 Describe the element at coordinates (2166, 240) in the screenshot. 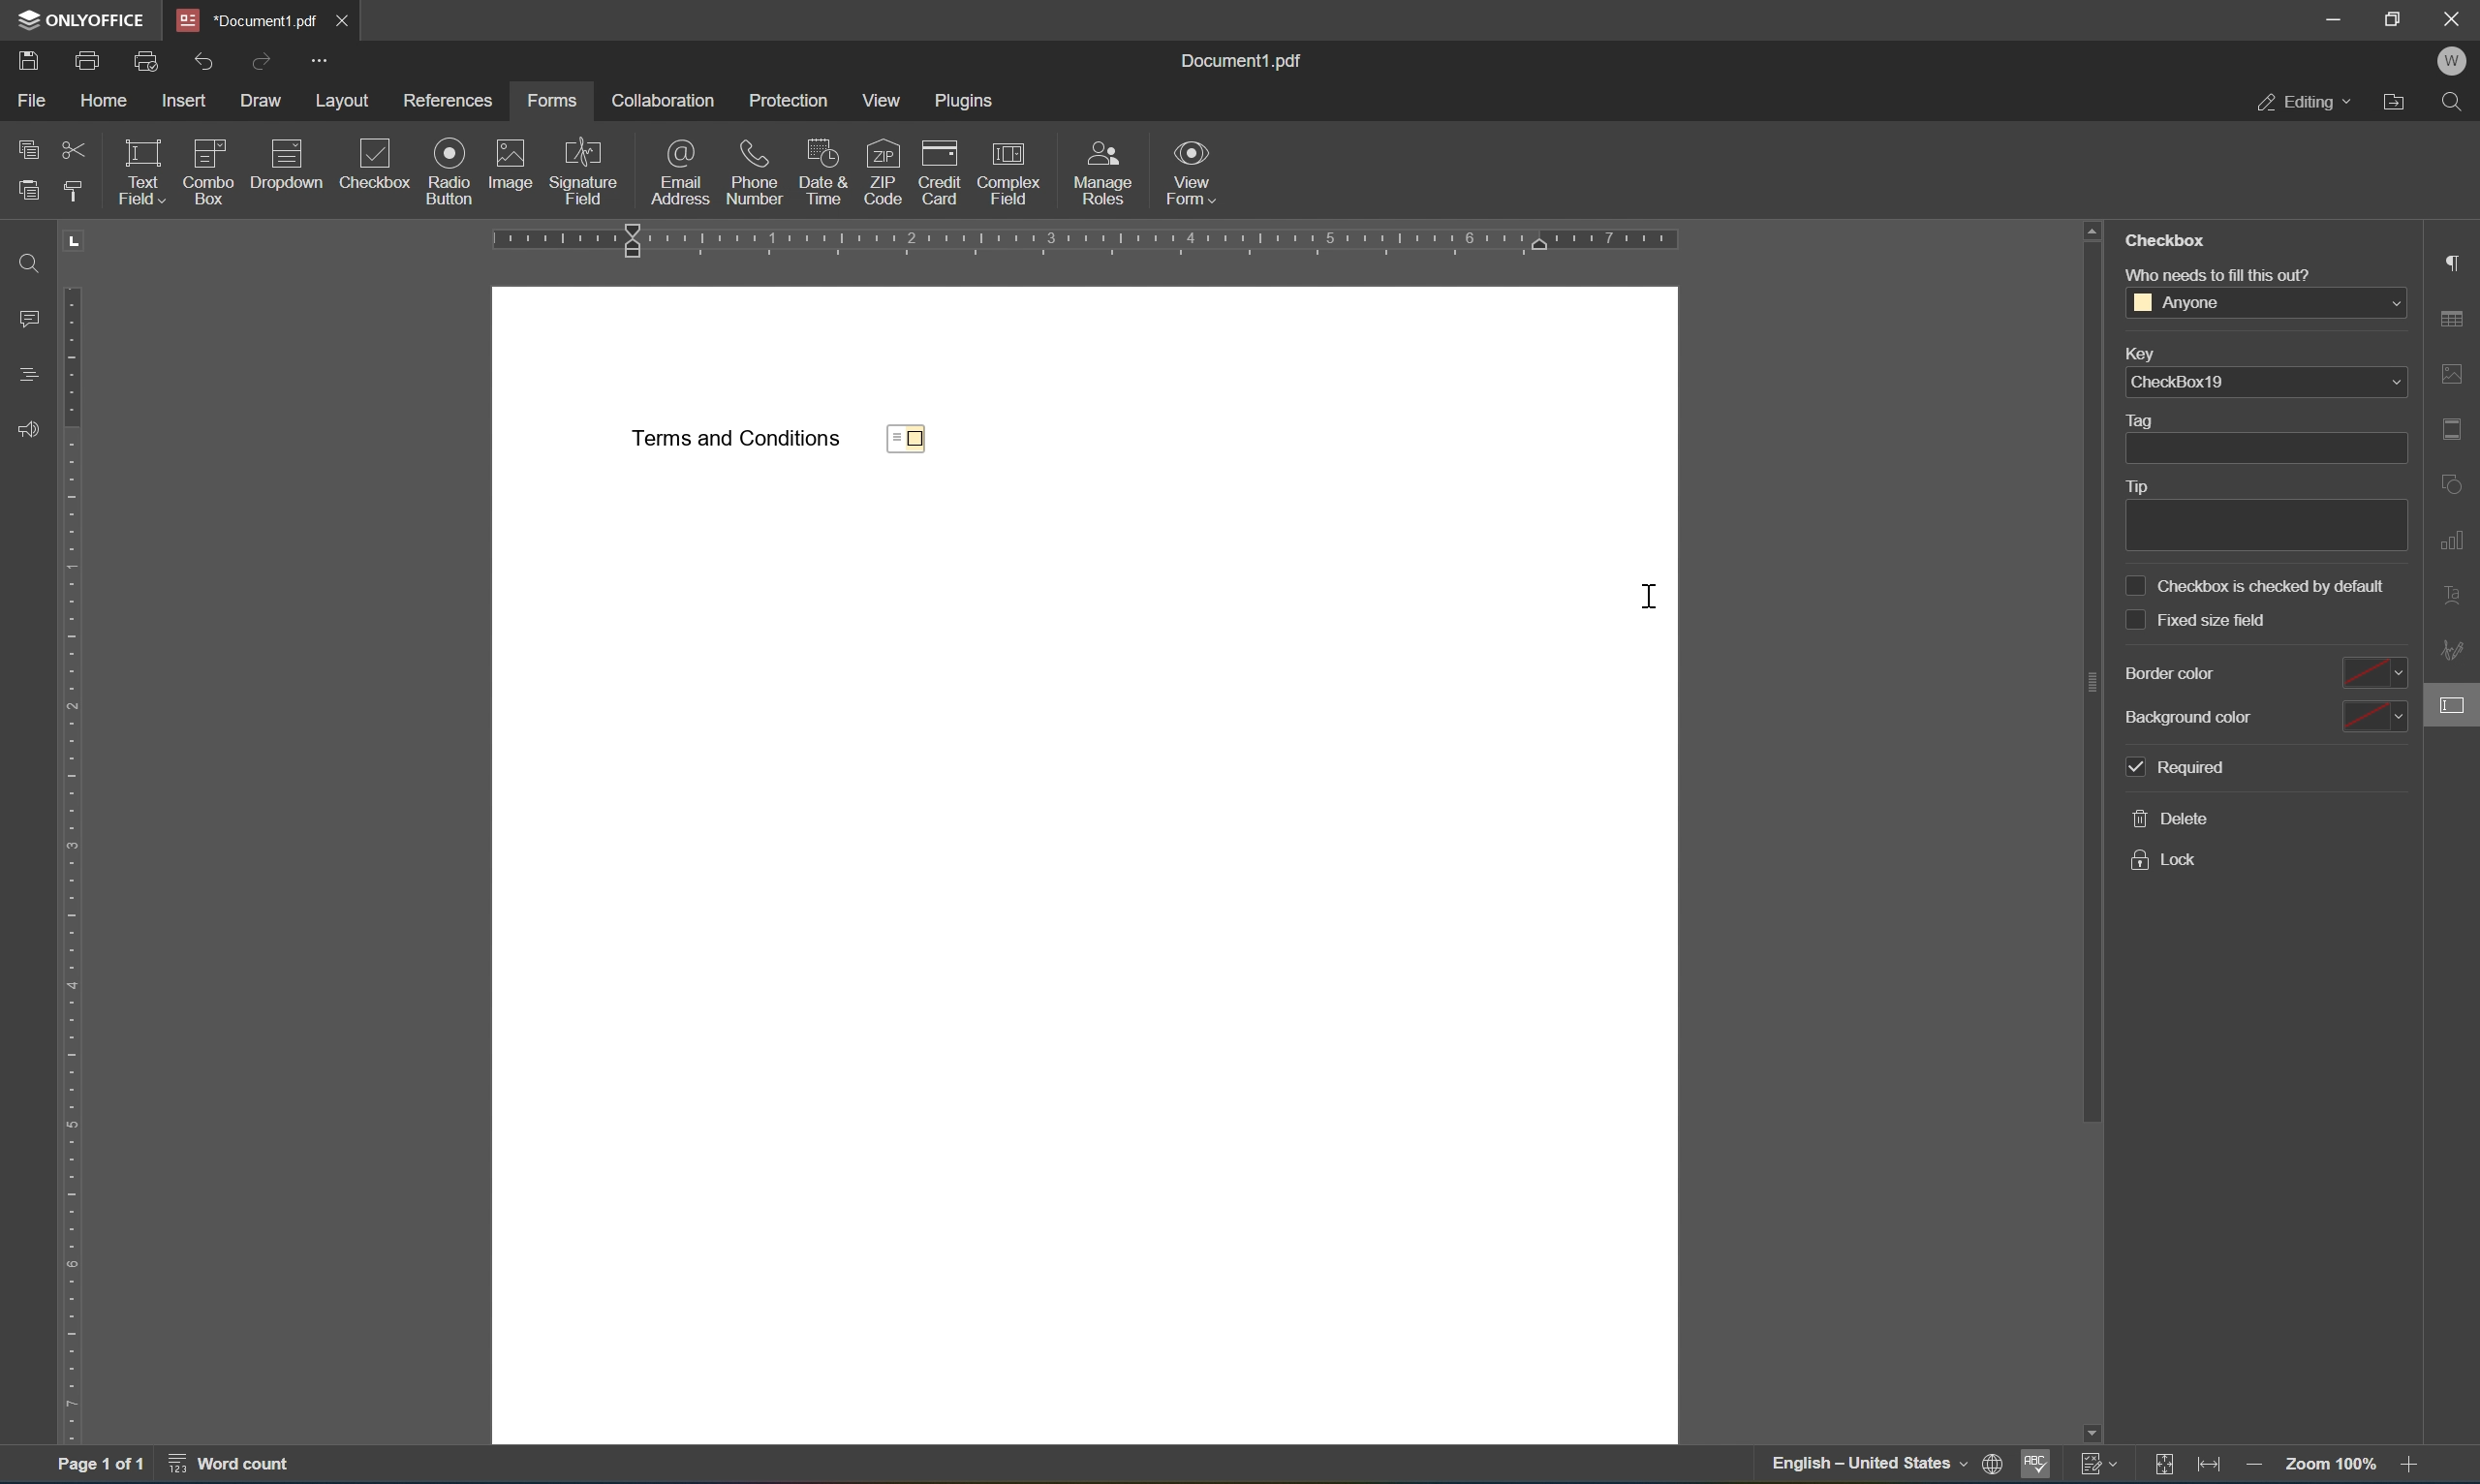

I see `checkbox` at that location.